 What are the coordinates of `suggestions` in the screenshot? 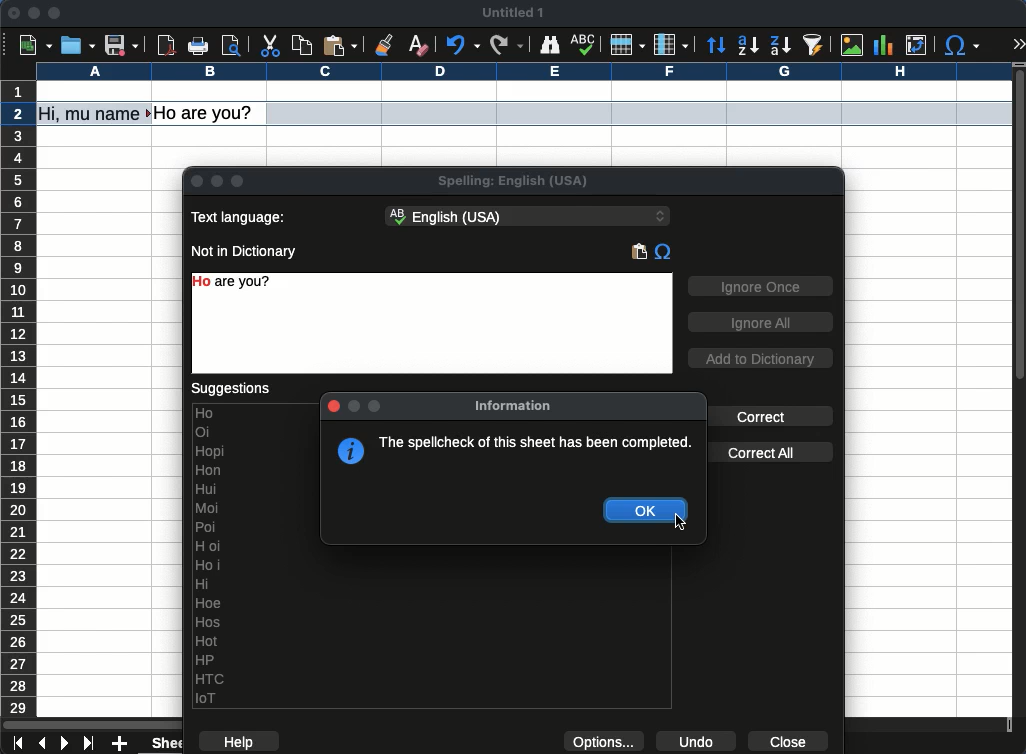 It's located at (231, 390).